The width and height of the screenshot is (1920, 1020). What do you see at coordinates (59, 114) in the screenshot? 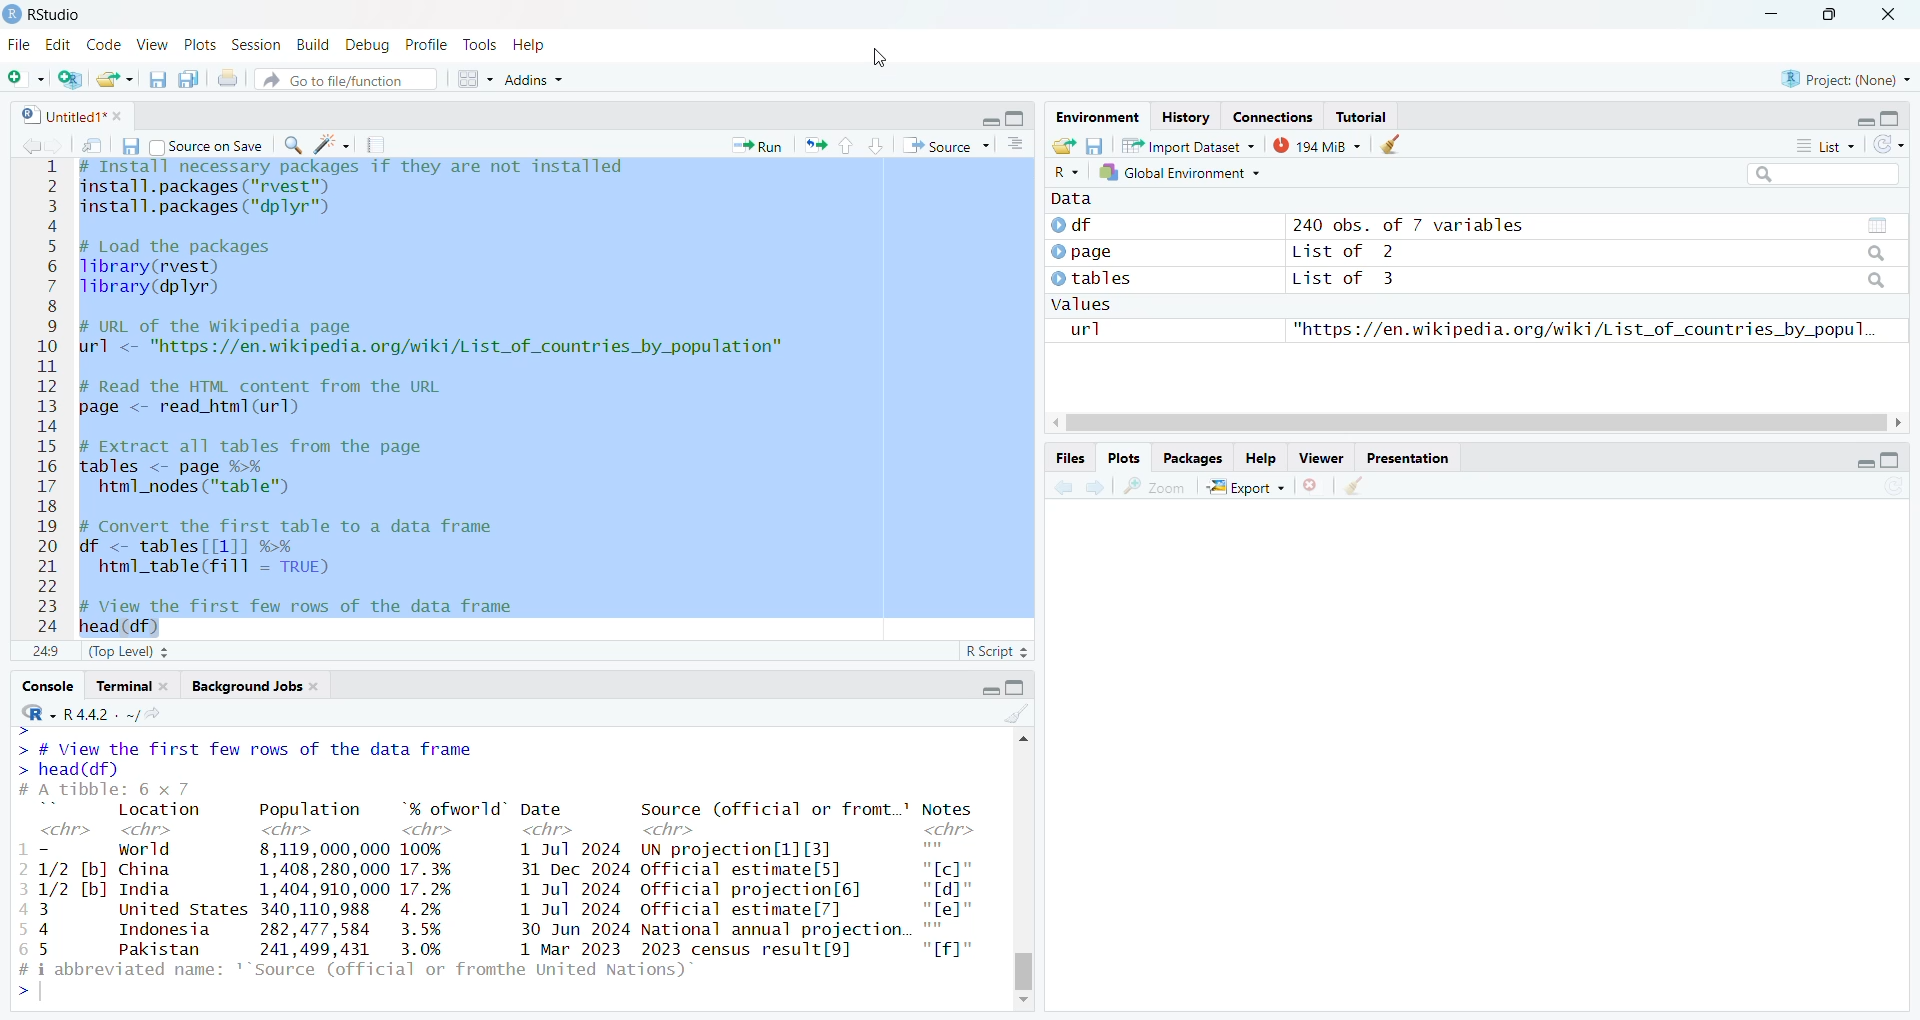
I see `Untitled file` at bounding box center [59, 114].